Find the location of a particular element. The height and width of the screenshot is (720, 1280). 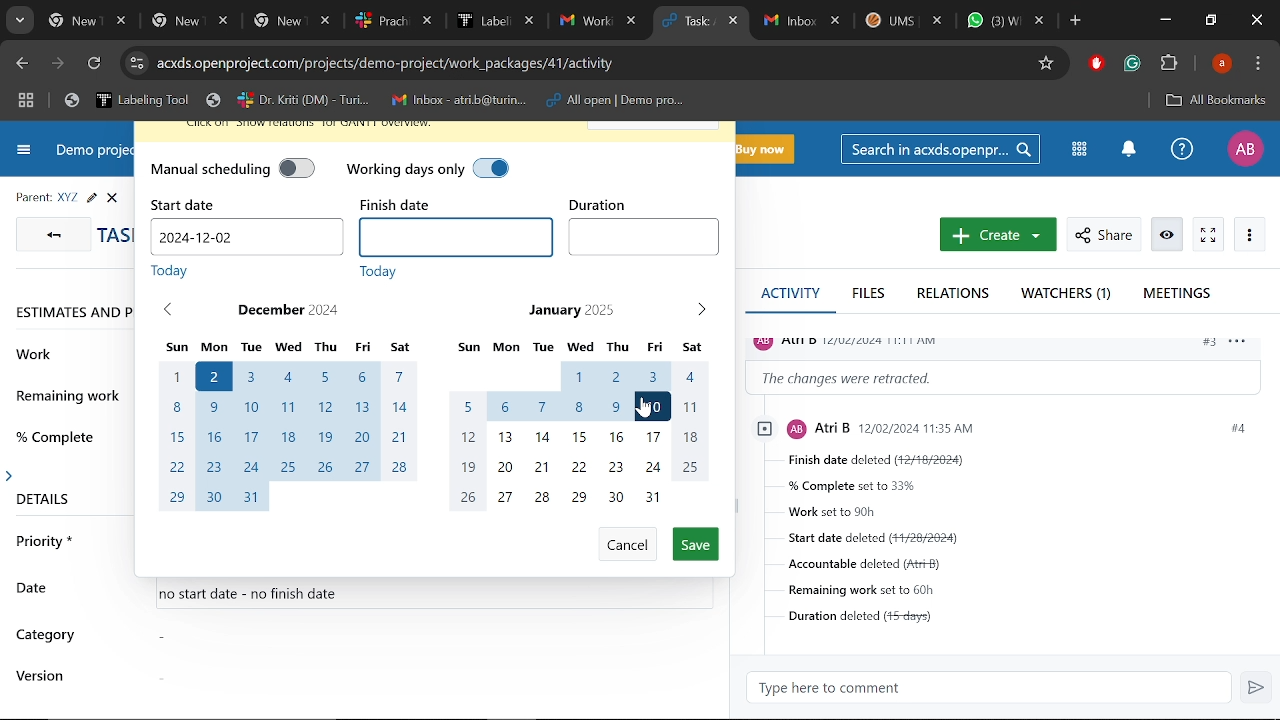

Cancel is located at coordinates (624, 543).